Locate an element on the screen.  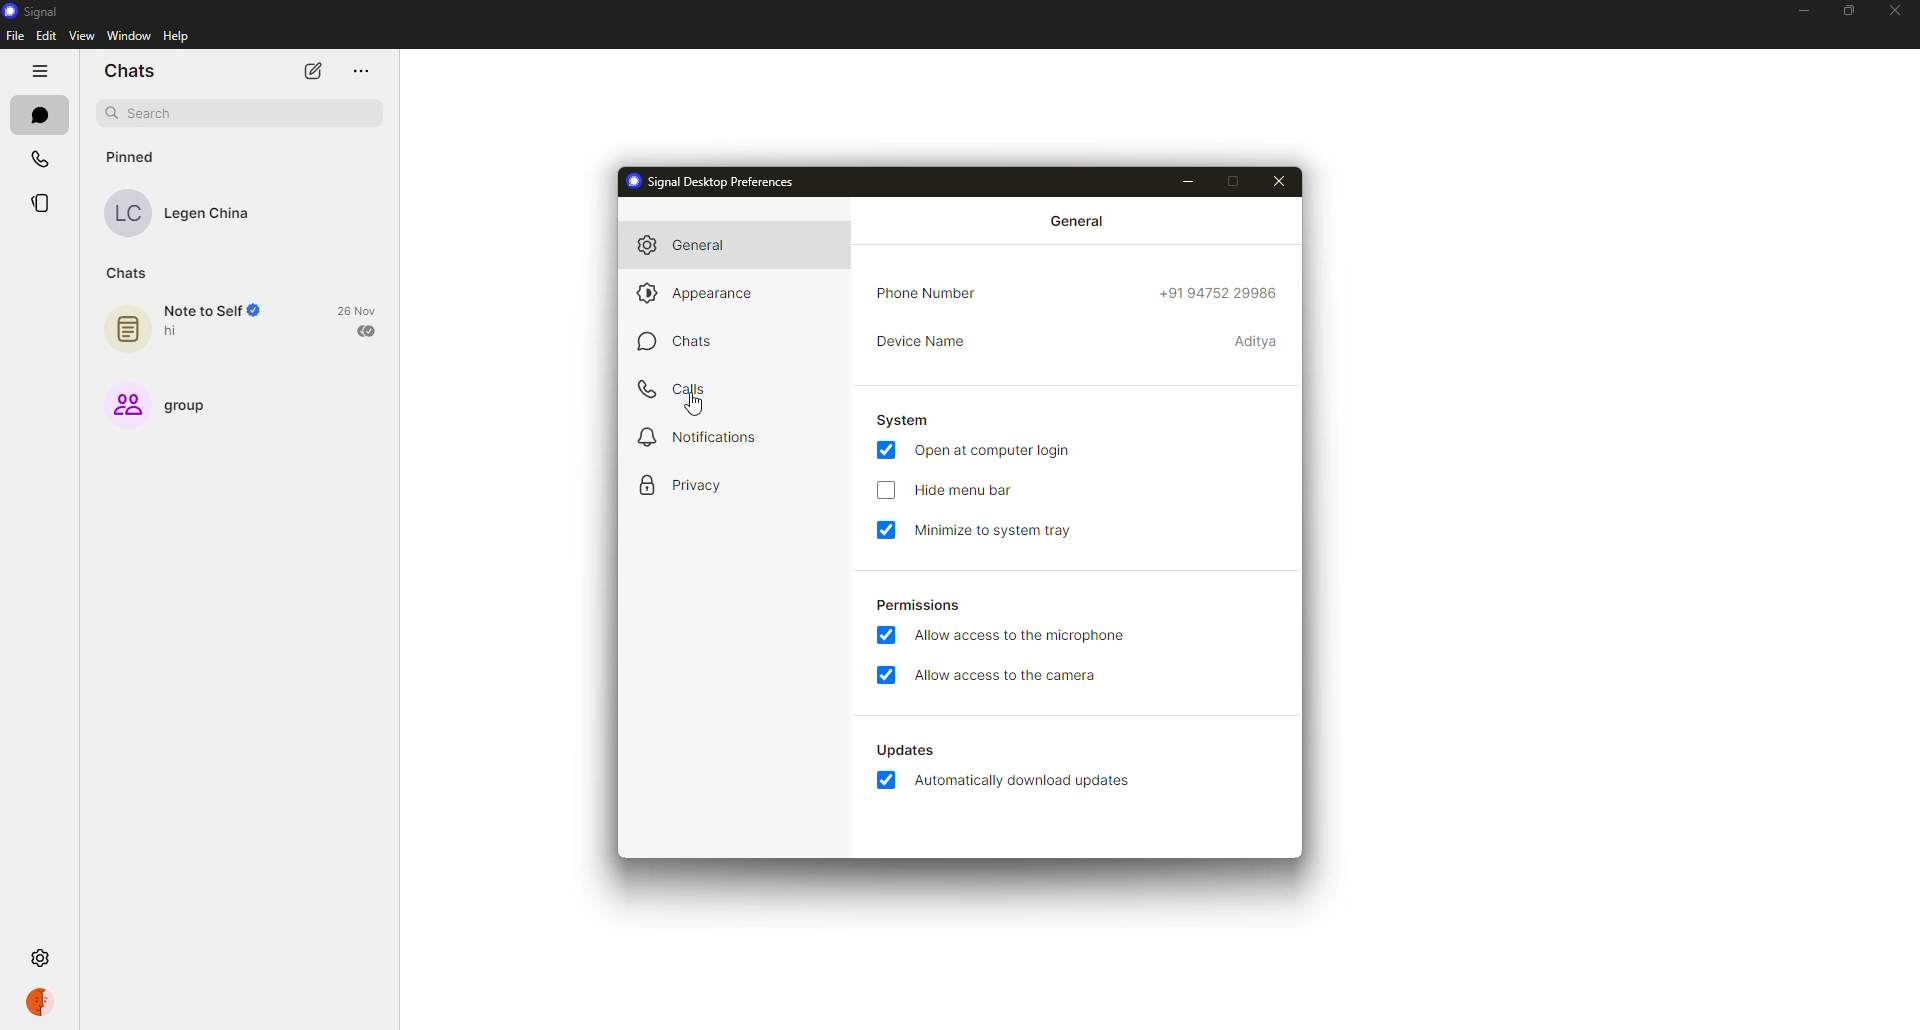
date is located at coordinates (356, 310).